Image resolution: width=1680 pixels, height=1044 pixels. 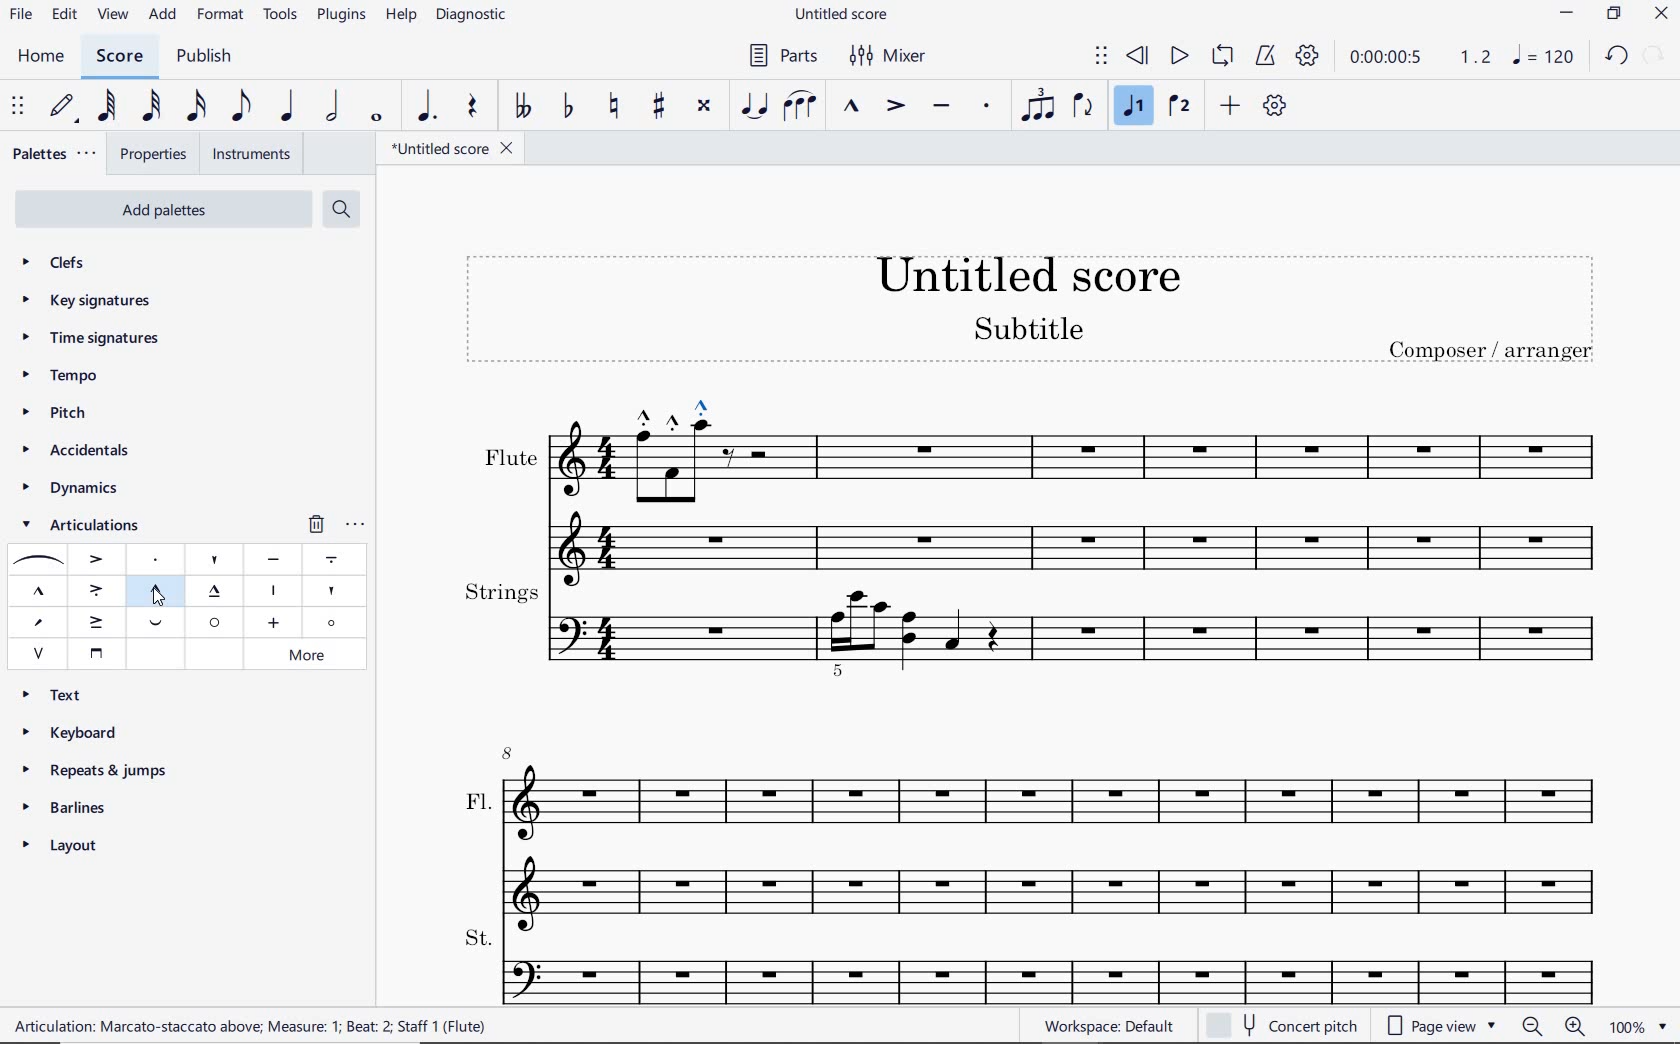 I want to click on STACCATO ABOVE, so click(x=156, y=560).